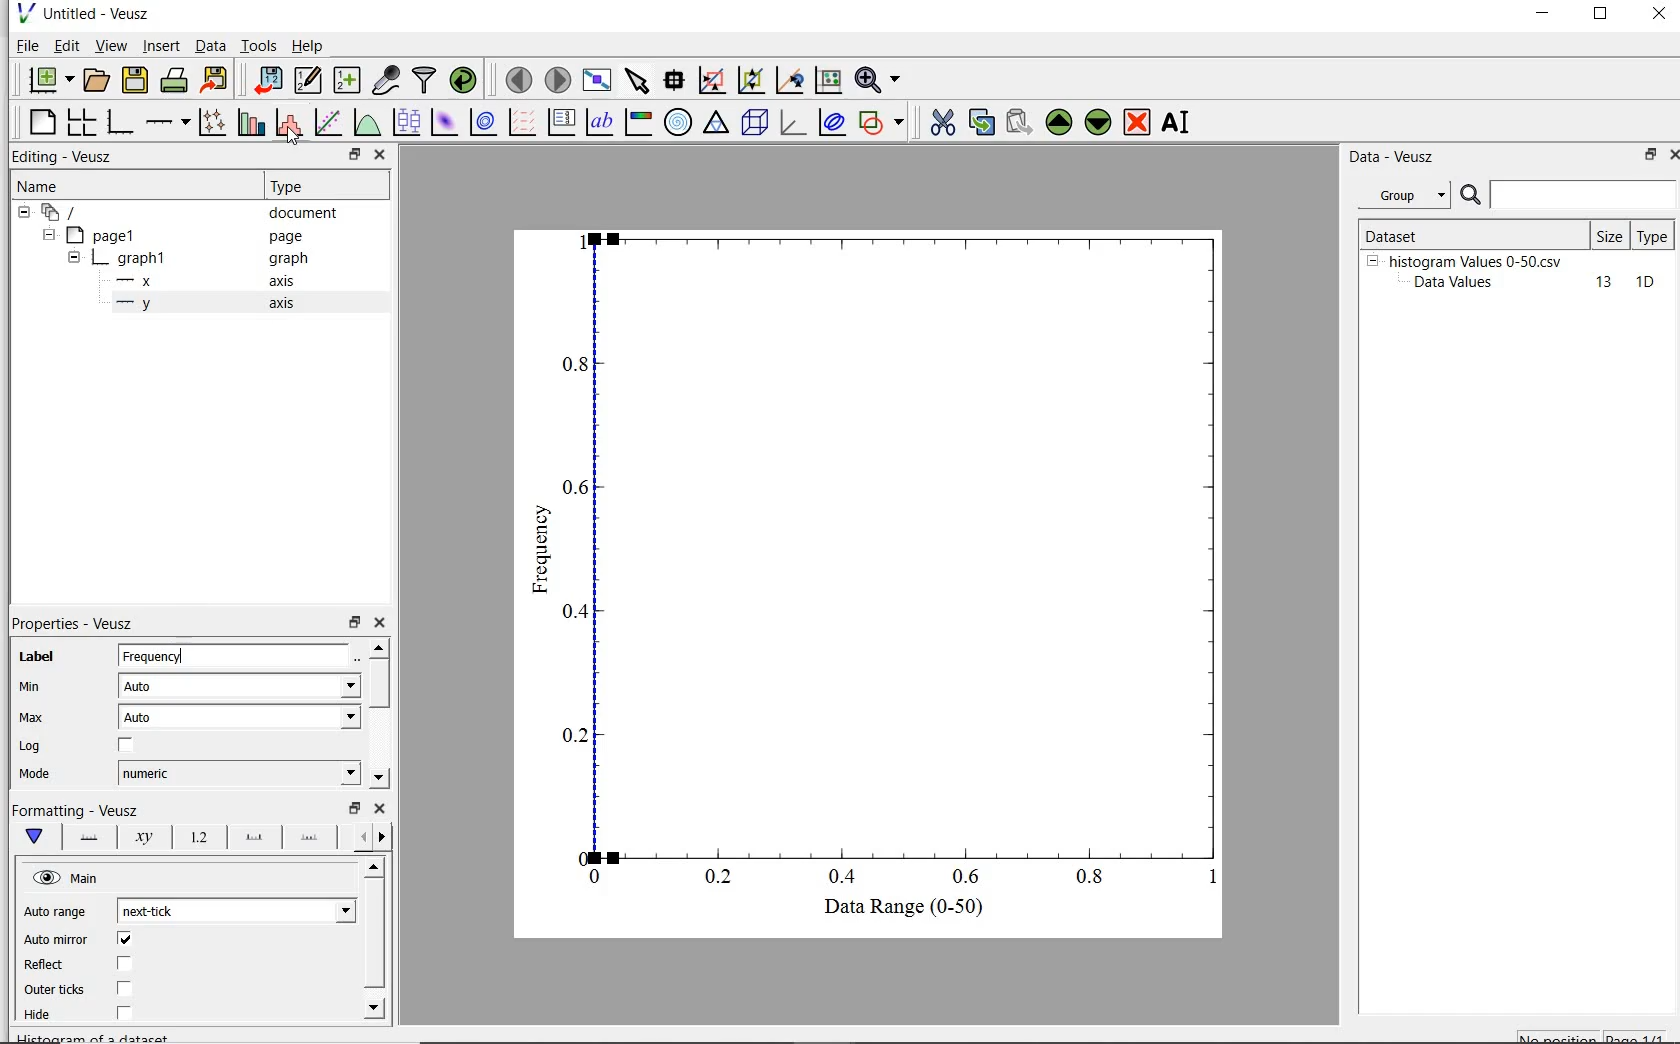  I want to click on Data Values, so click(1460, 283).